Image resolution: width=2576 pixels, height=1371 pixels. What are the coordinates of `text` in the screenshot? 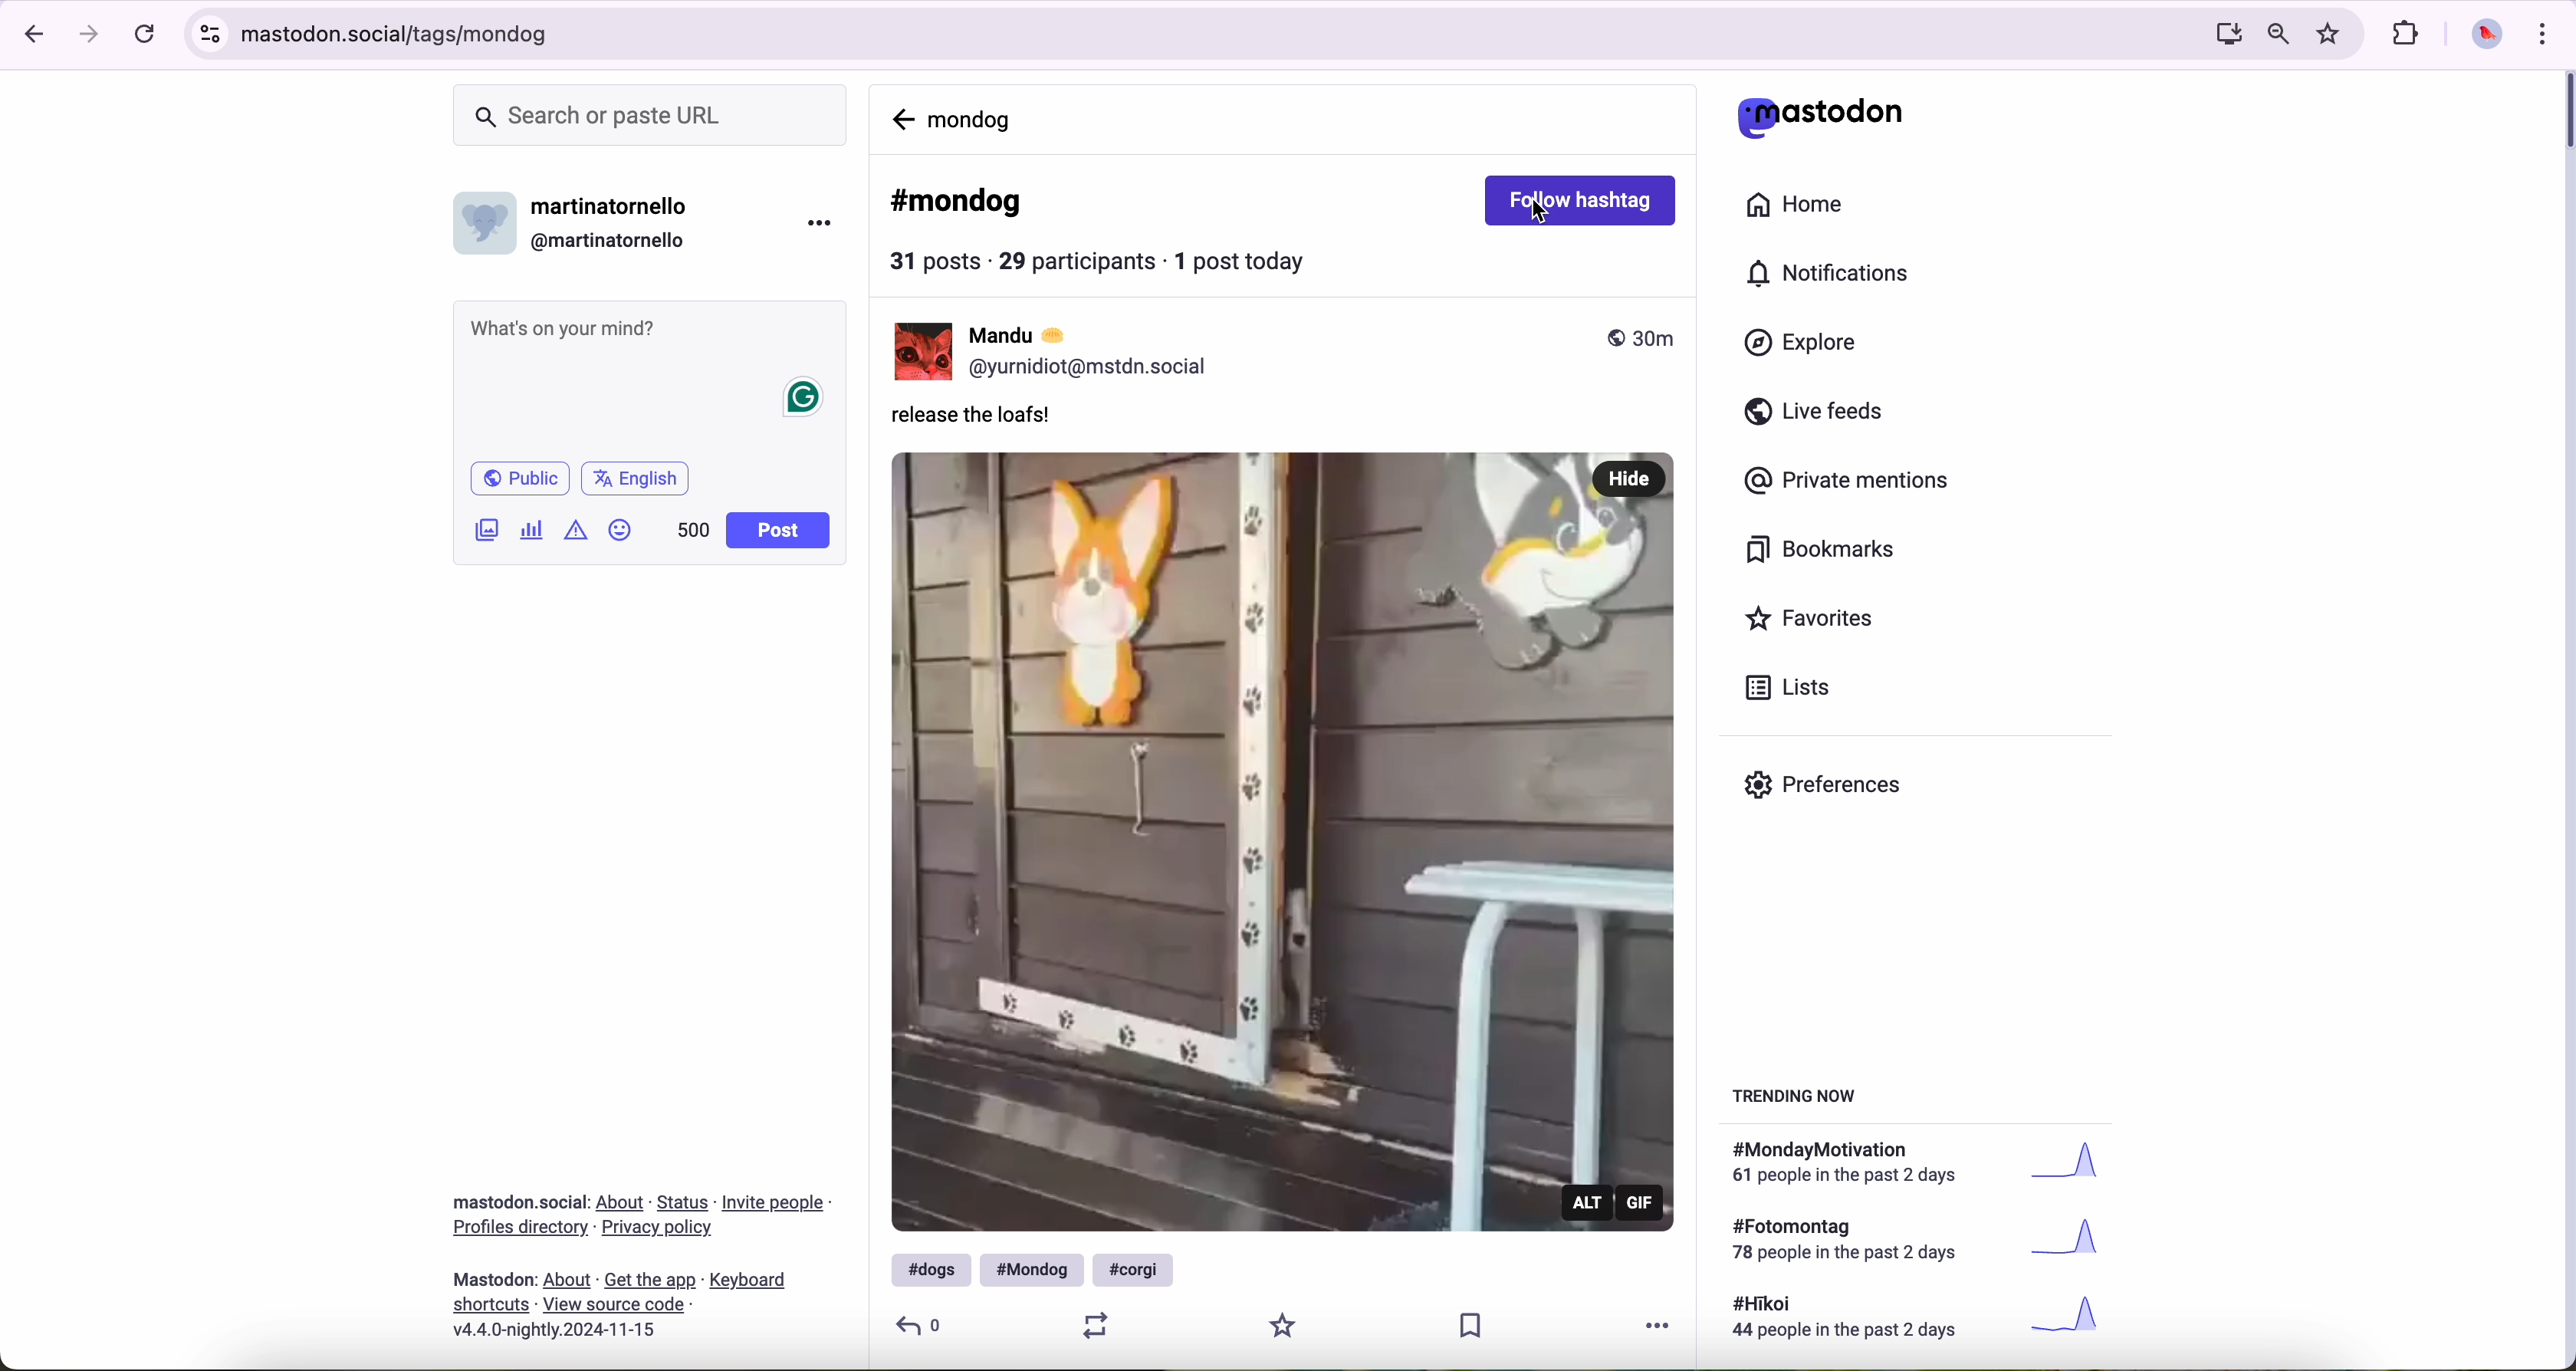 It's located at (1855, 1320).